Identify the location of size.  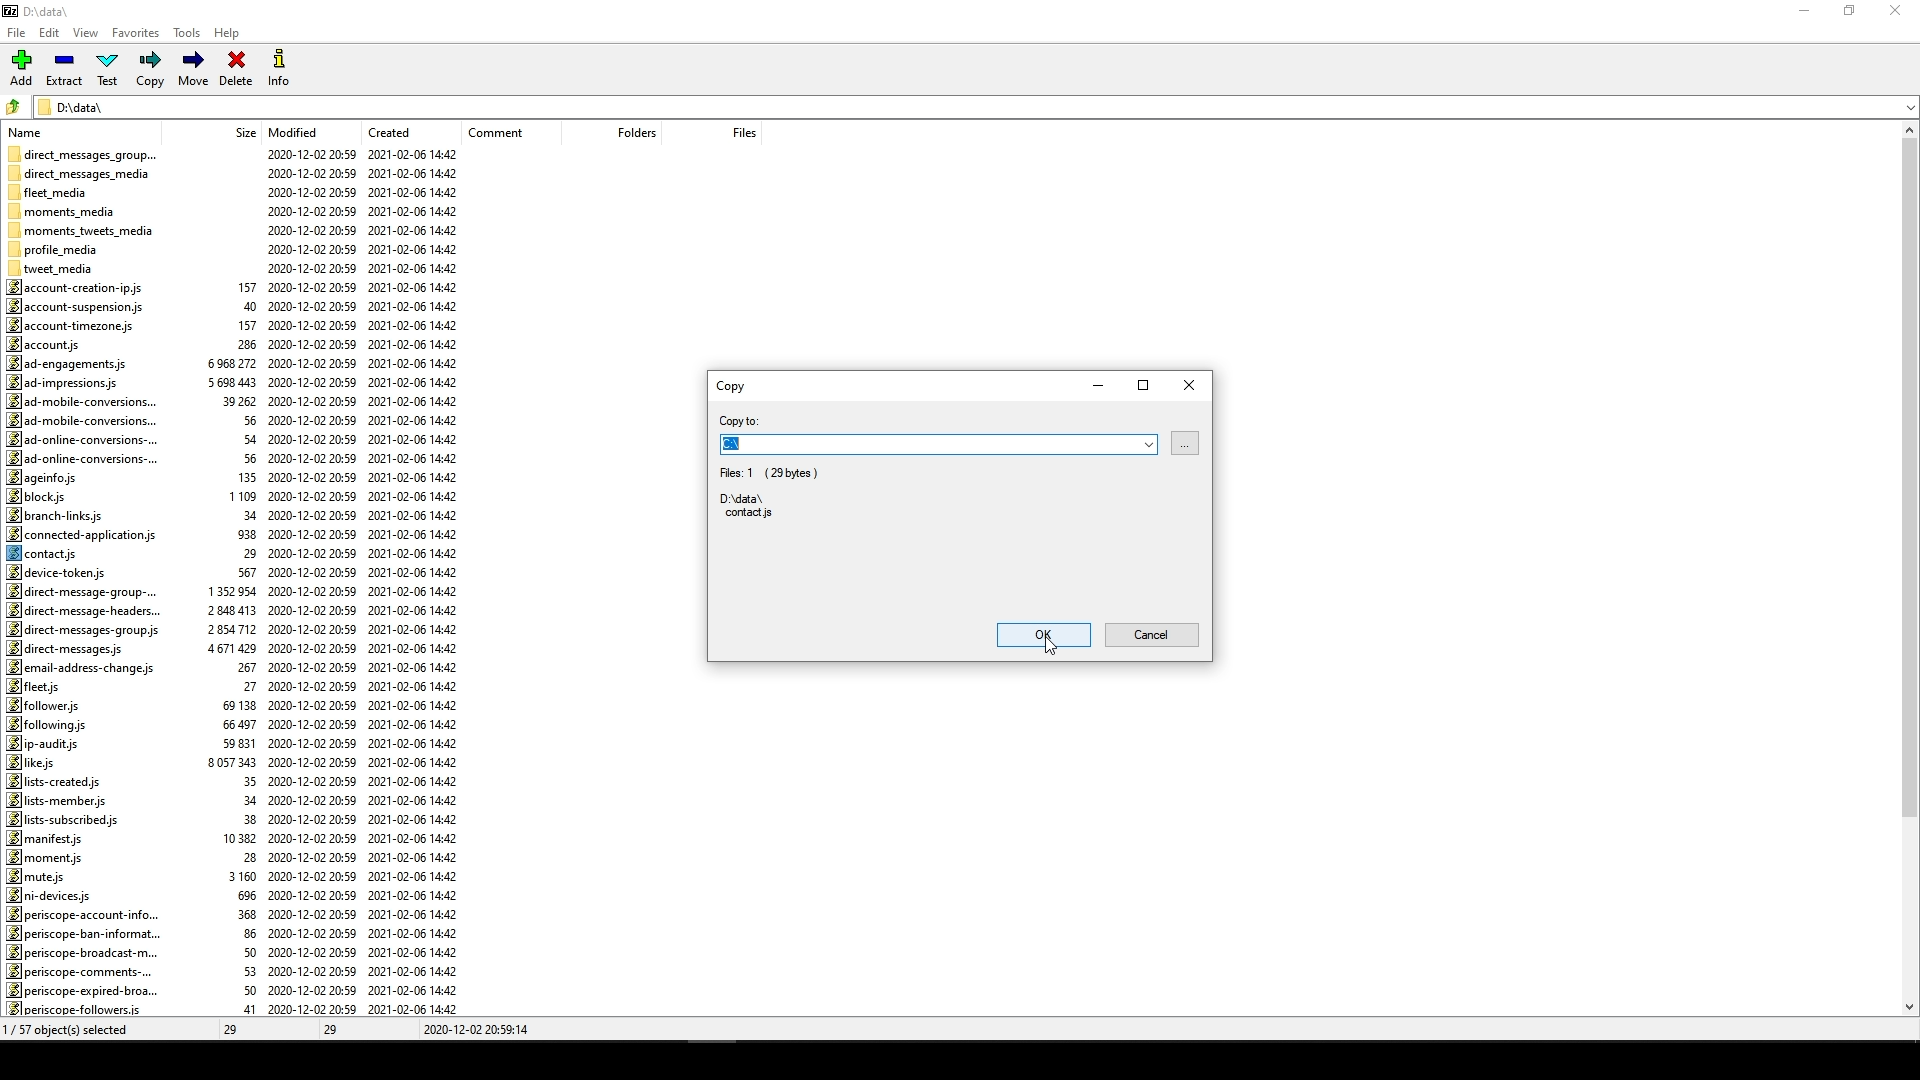
(239, 133).